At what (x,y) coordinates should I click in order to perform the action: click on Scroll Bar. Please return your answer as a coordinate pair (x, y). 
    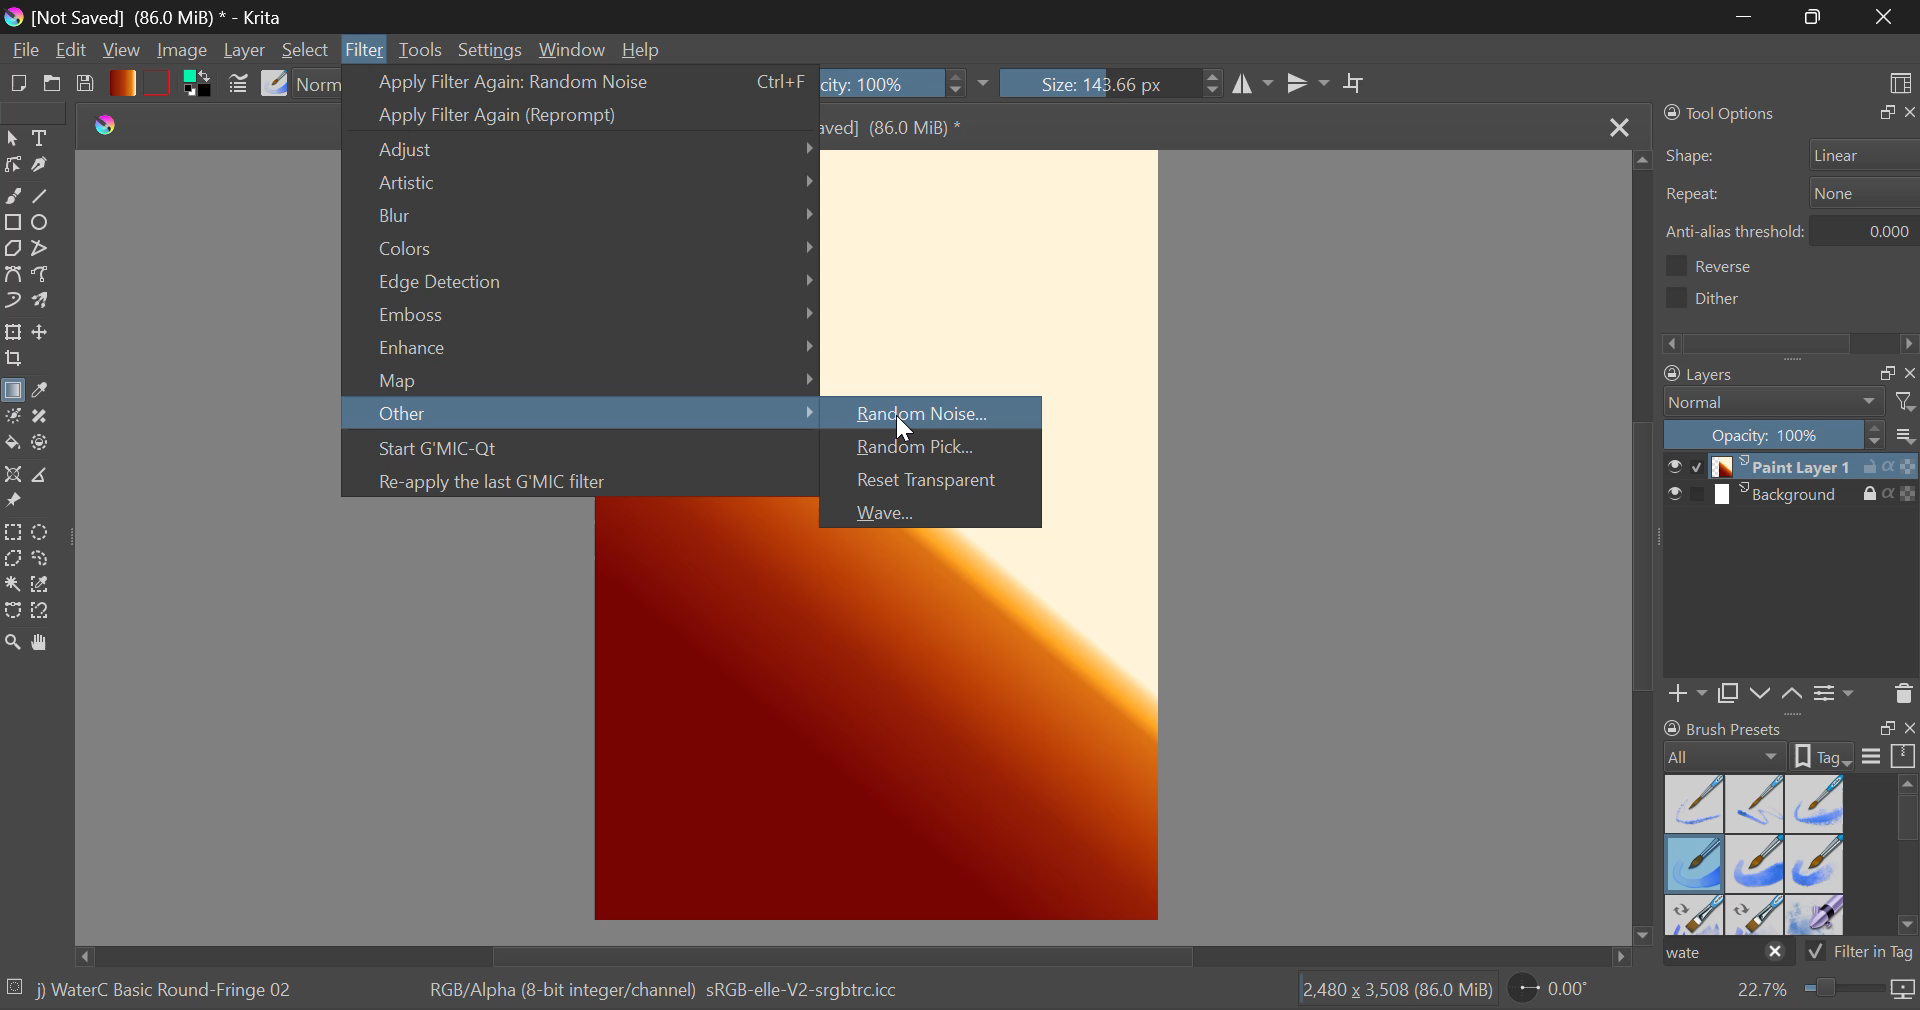
    Looking at the image, I should click on (1646, 546).